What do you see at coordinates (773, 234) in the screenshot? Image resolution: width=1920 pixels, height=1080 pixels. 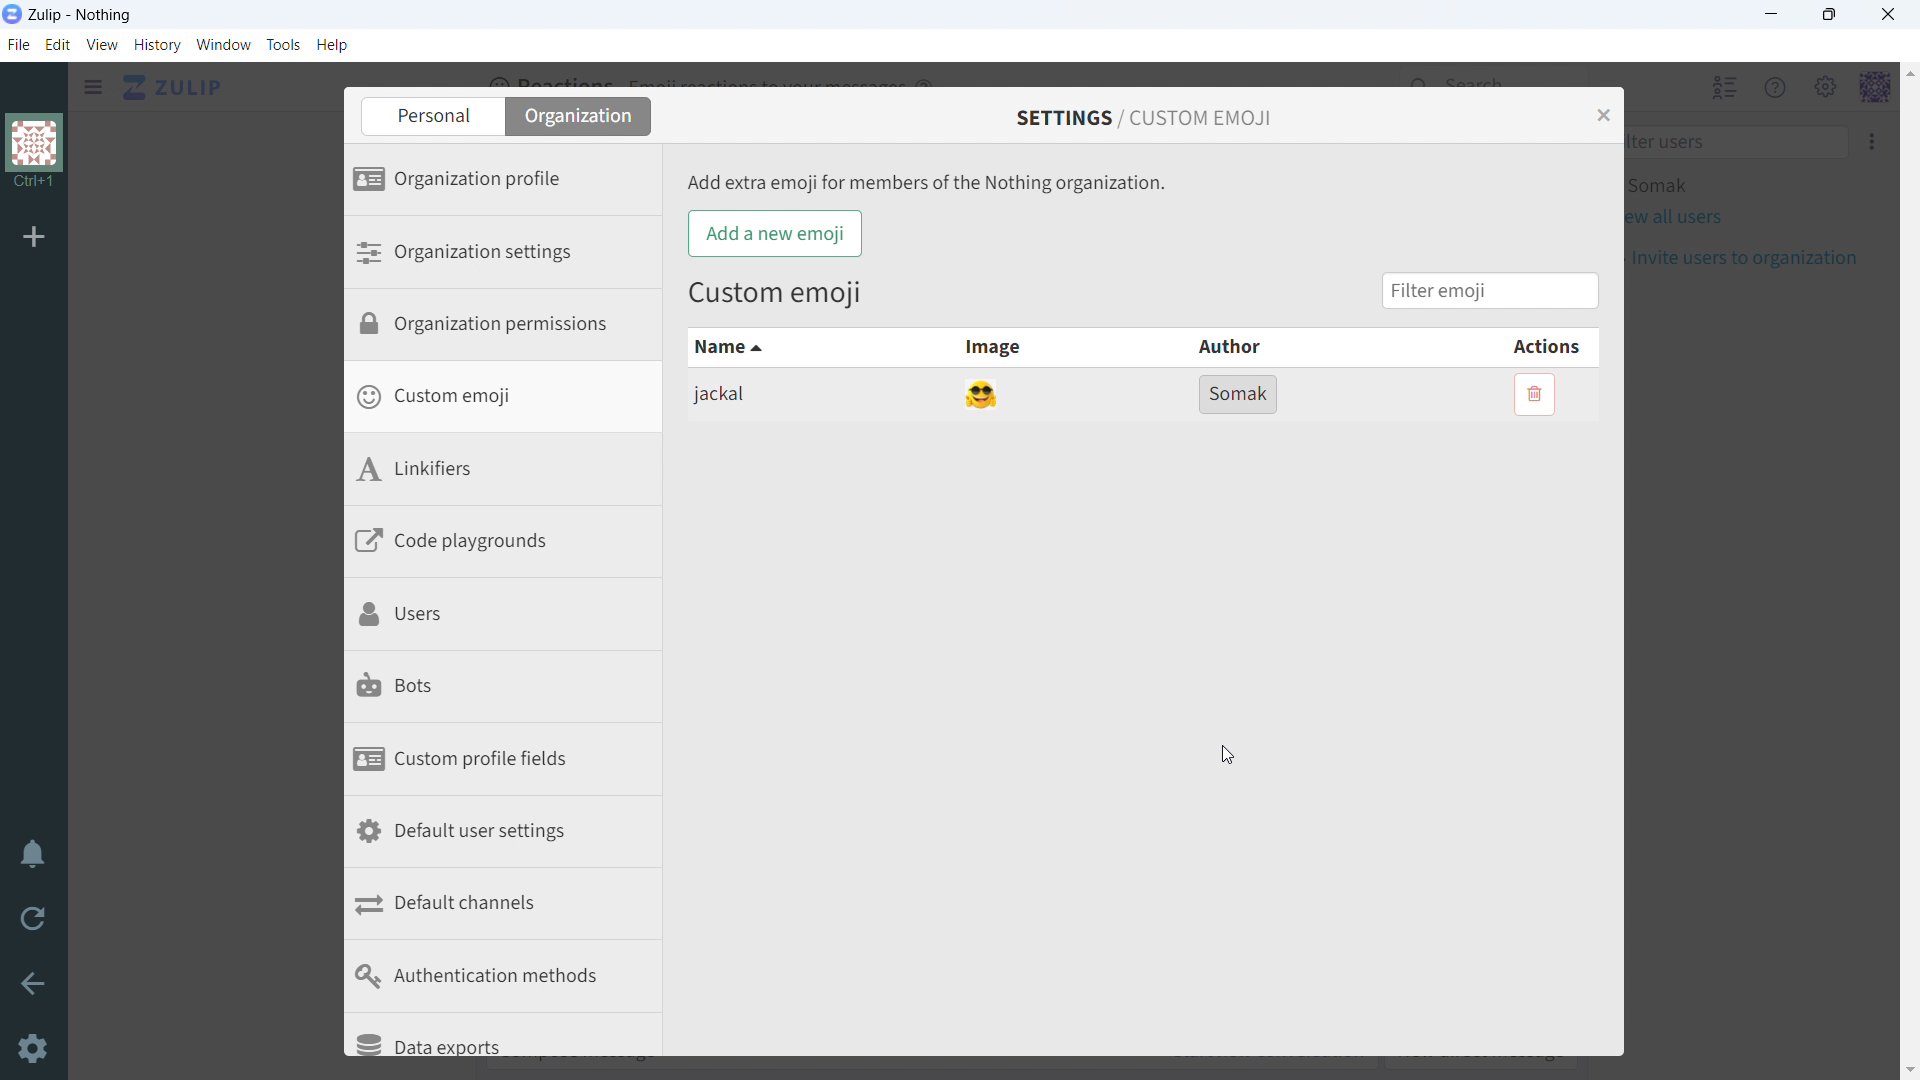 I see `add a new emoji` at bounding box center [773, 234].